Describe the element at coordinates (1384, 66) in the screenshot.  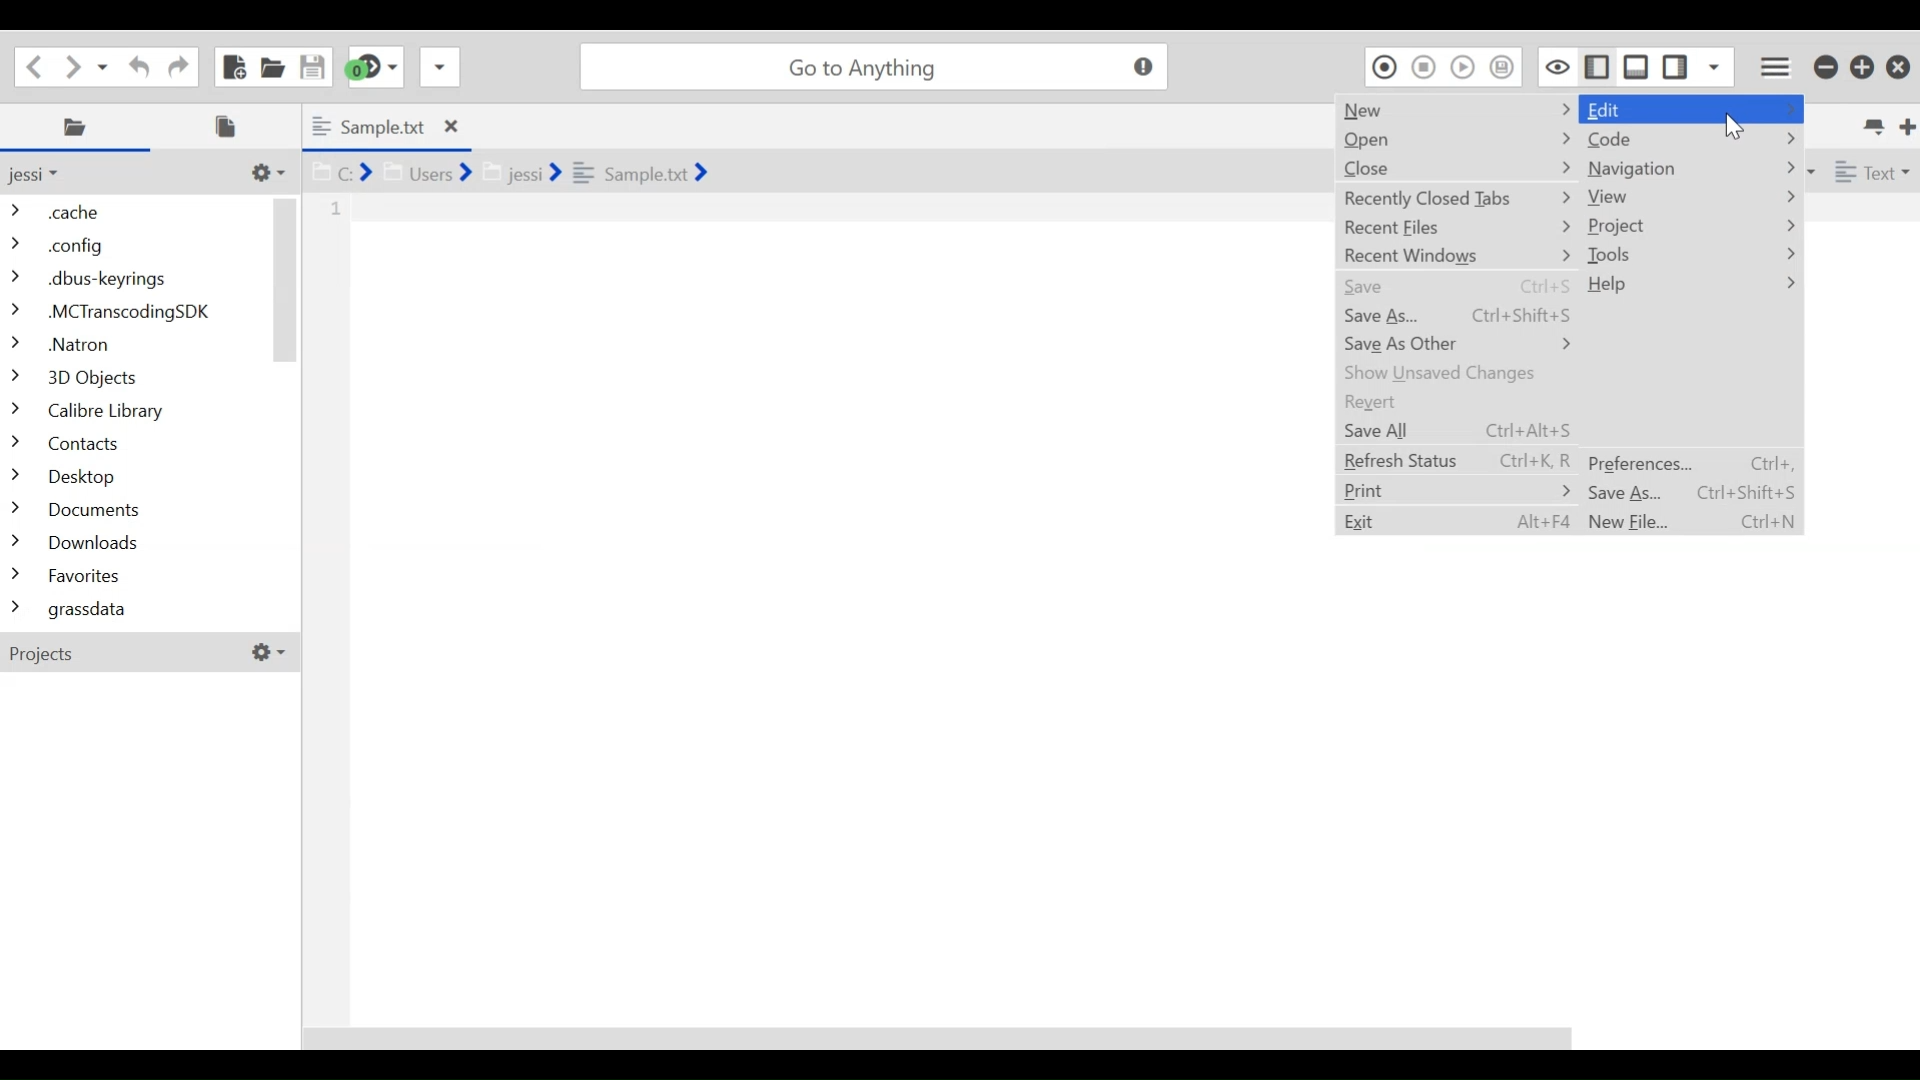
I see `Record Macro` at that location.